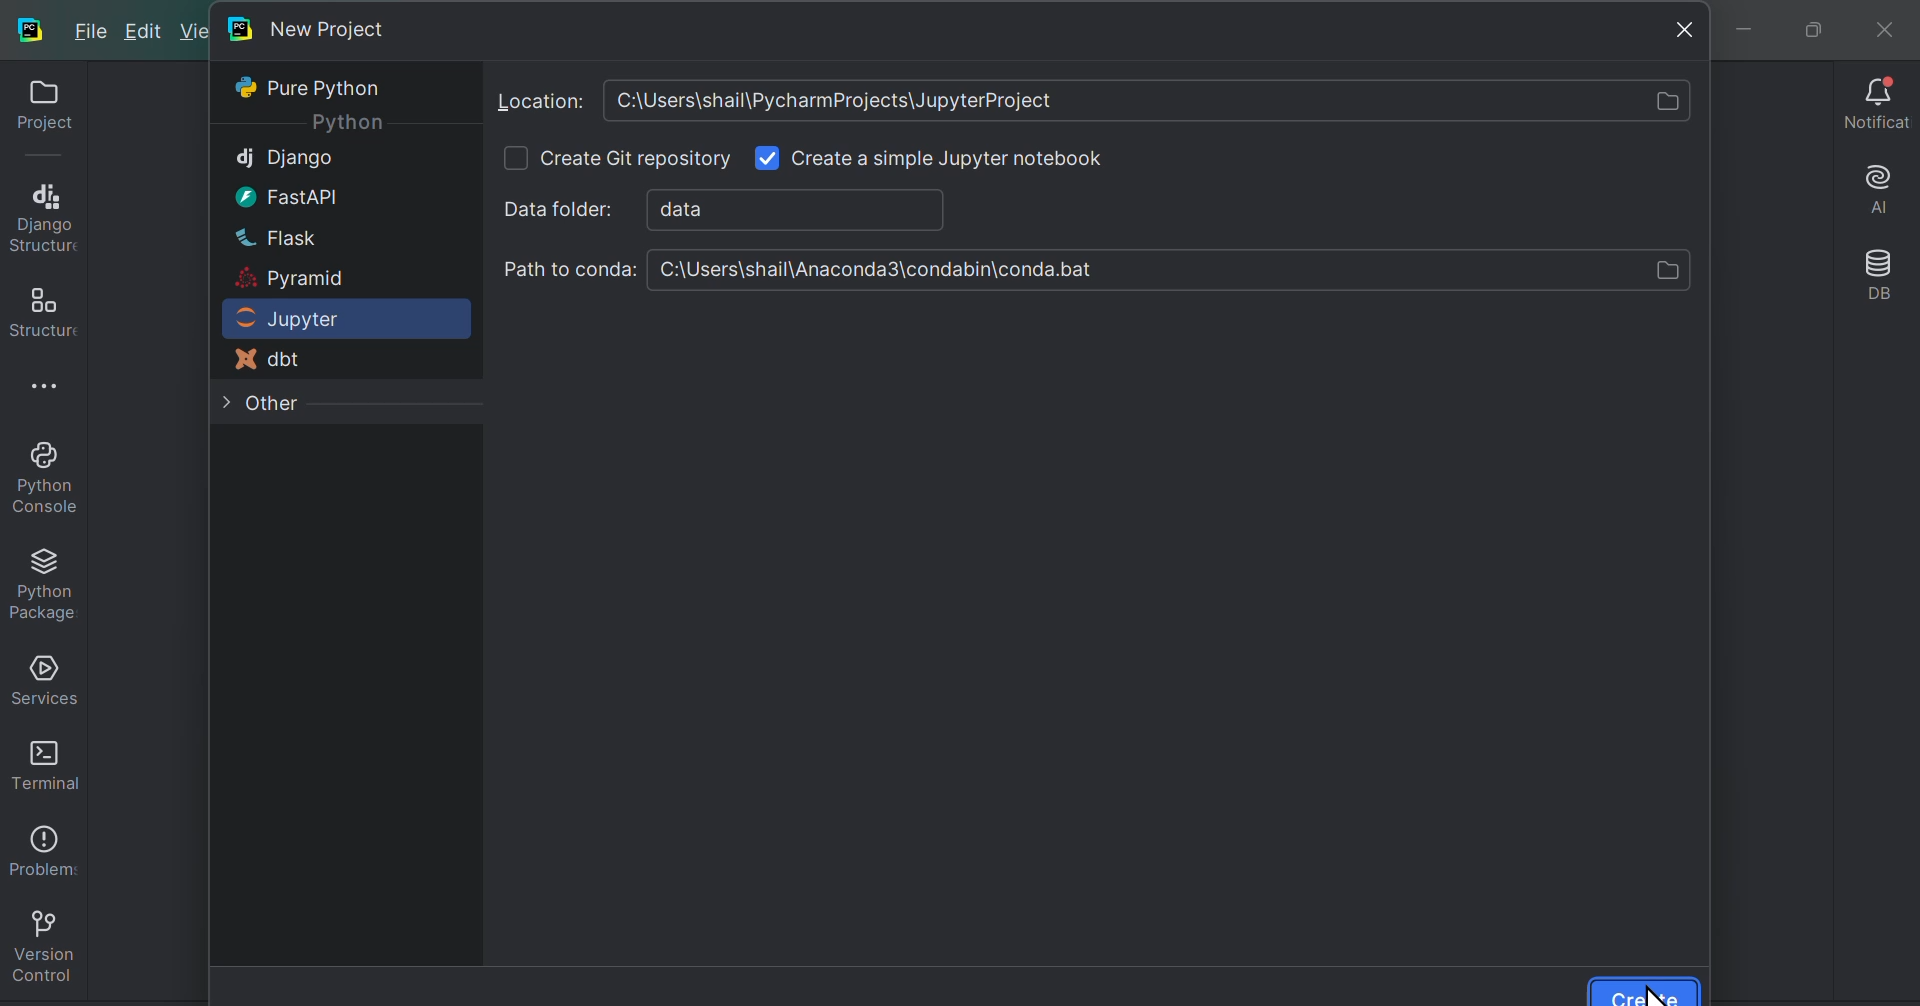 The height and width of the screenshot is (1006, 1920). I want to click on , so click(351, 121).